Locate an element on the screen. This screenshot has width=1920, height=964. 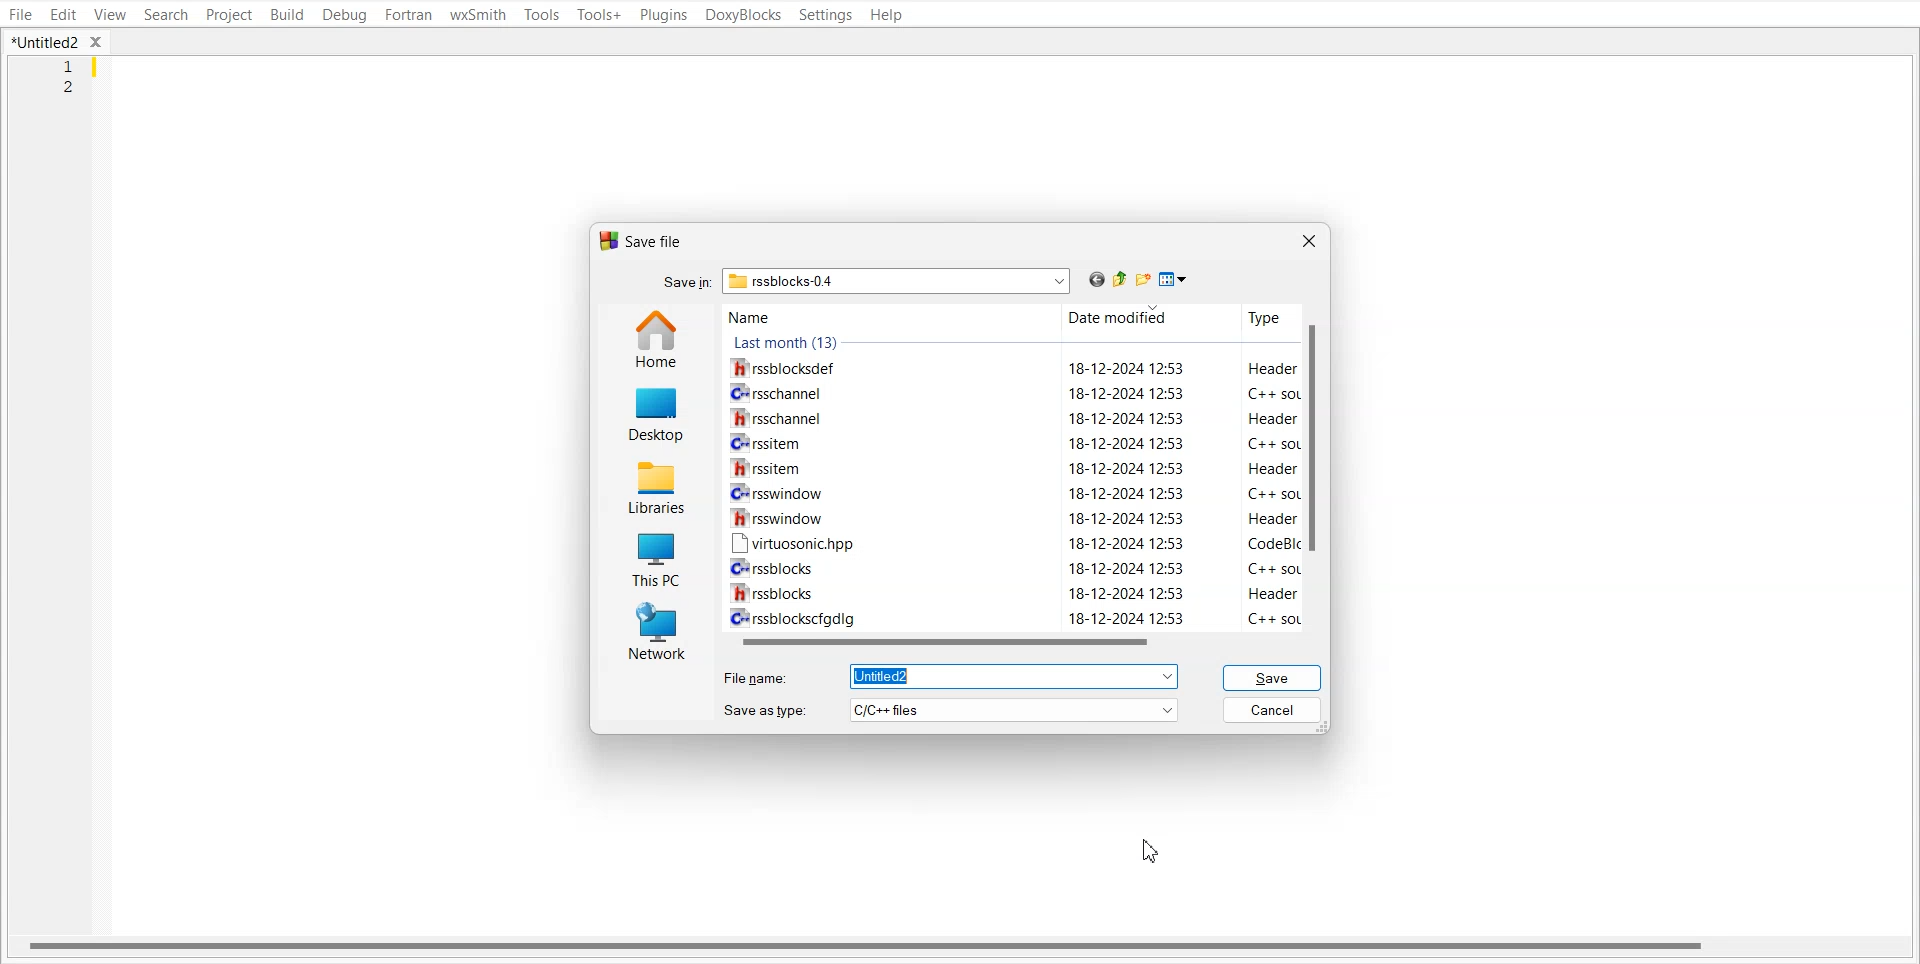
This PC is located at coordinates (653, 559).